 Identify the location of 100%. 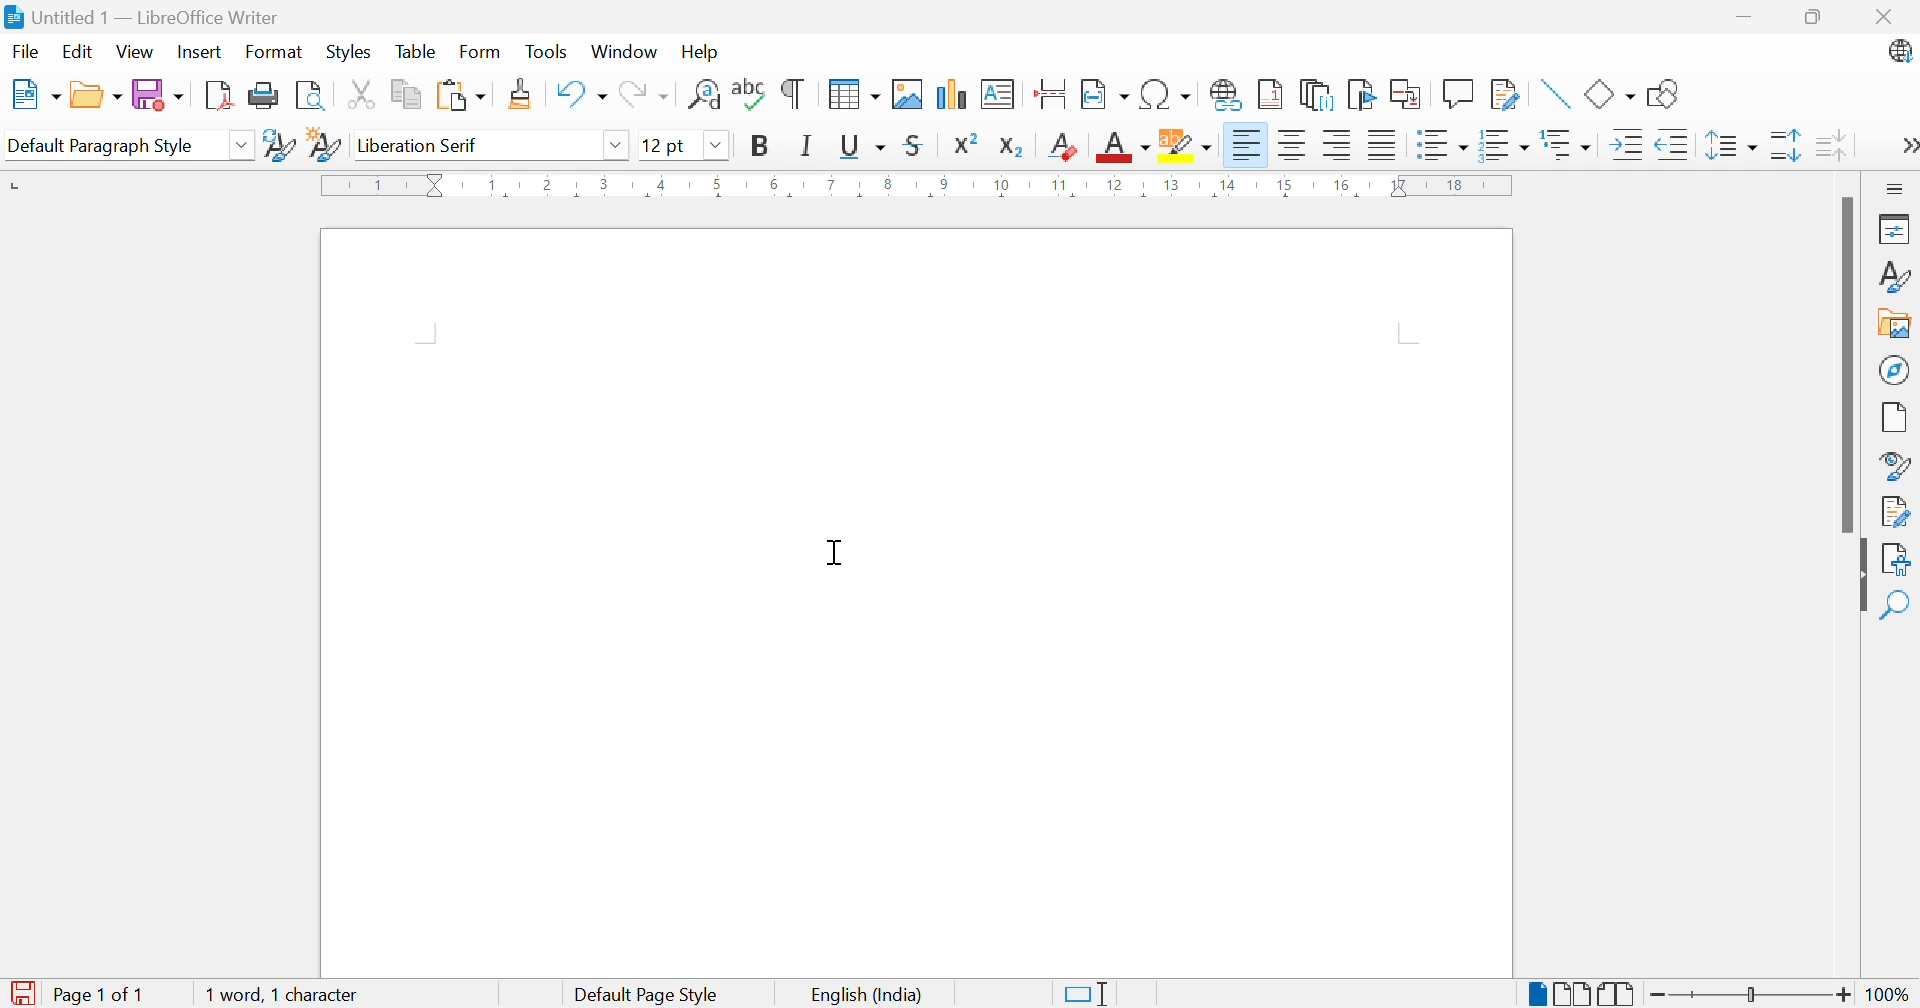
(1892, 997).